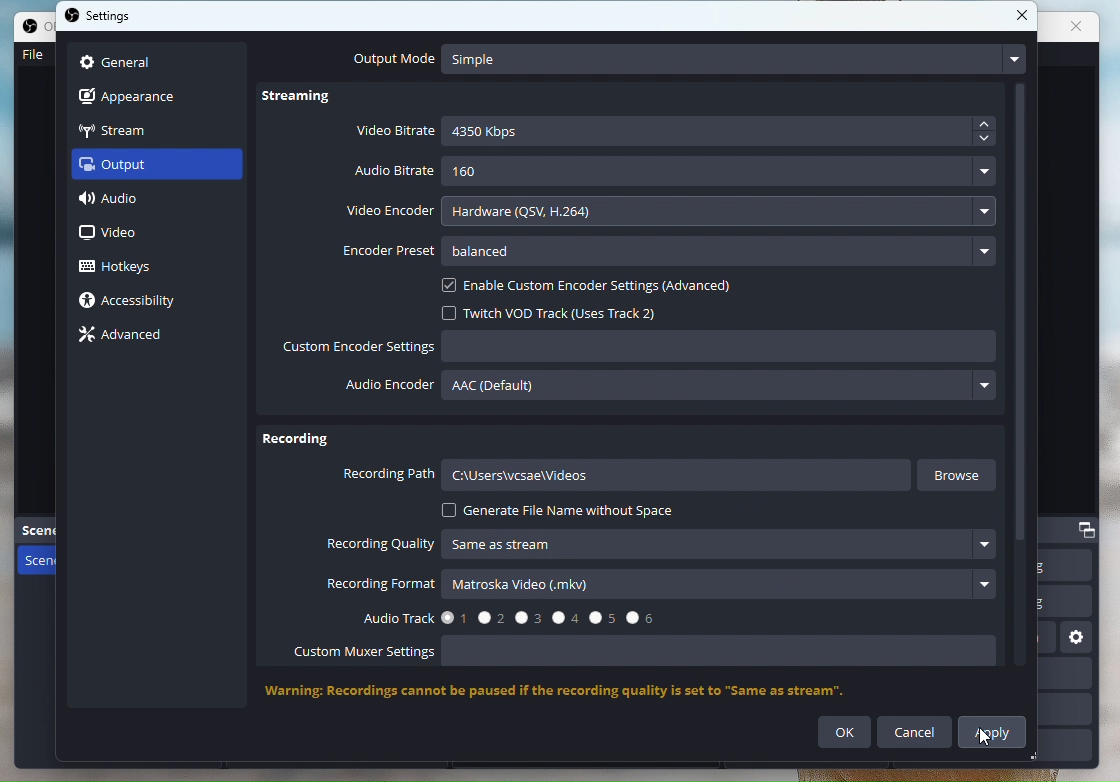 Image resolution: width=1120 pixels, height=782 pixels. What do you see at coordinates (607, 286) in the screenshot?
I see `enable encoder settings` at bounding box center [607, 286].